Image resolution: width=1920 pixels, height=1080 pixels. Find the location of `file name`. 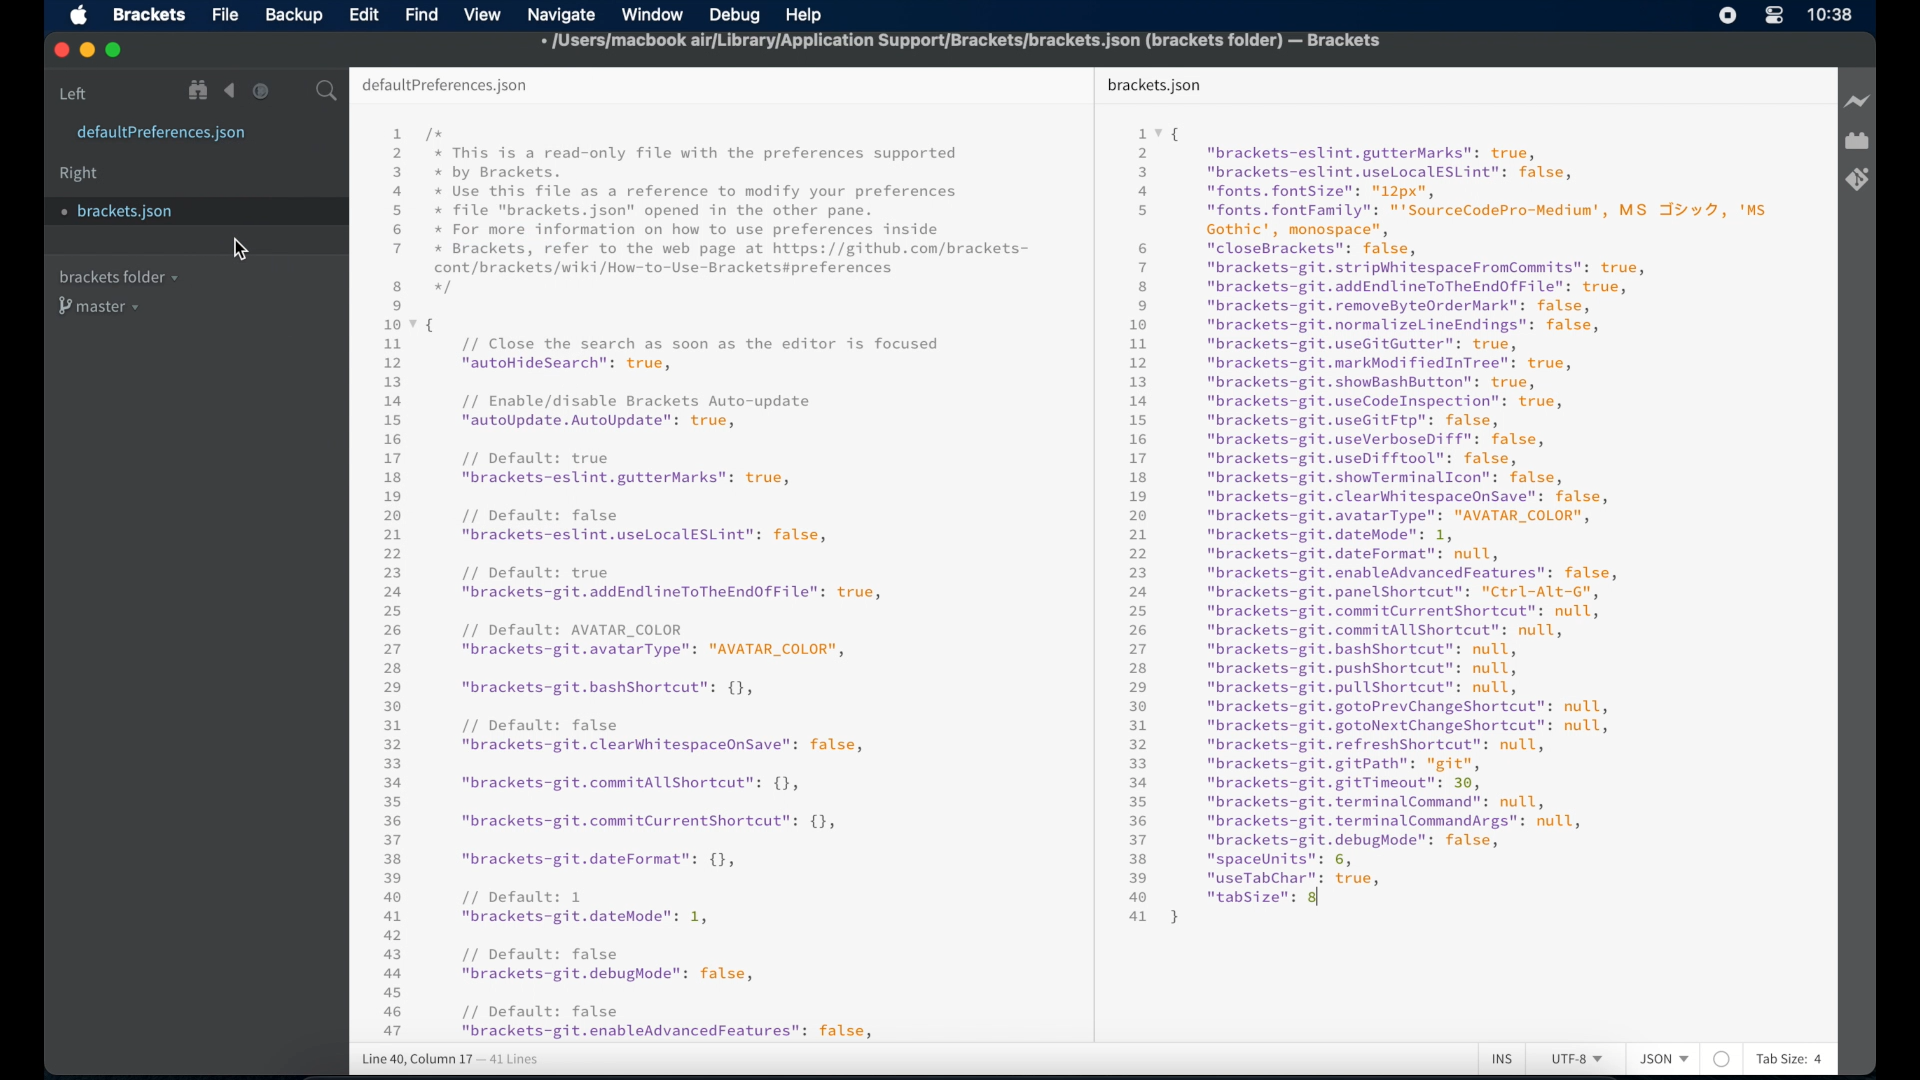

file name is located at coordinates (962, 43).